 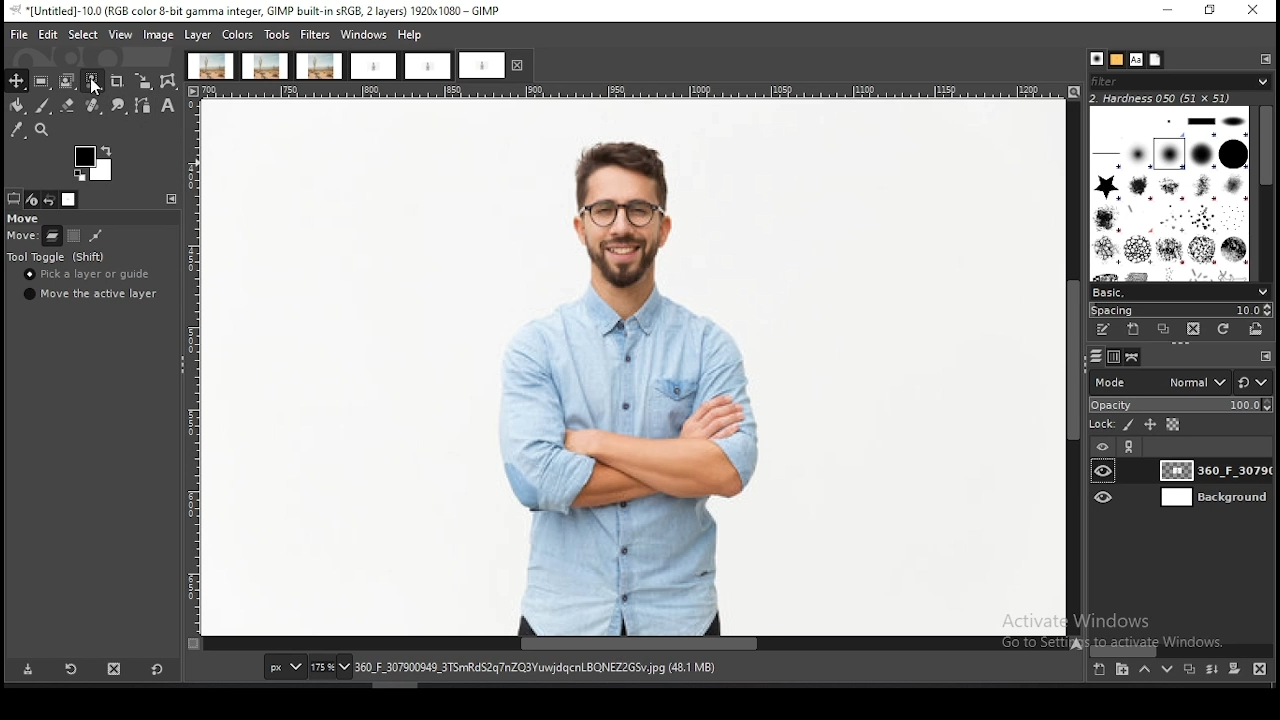 What do you see at coordinates (43, 106) in the screenshot?
I see `paintbrush tool` at bounding box center [43, 106].